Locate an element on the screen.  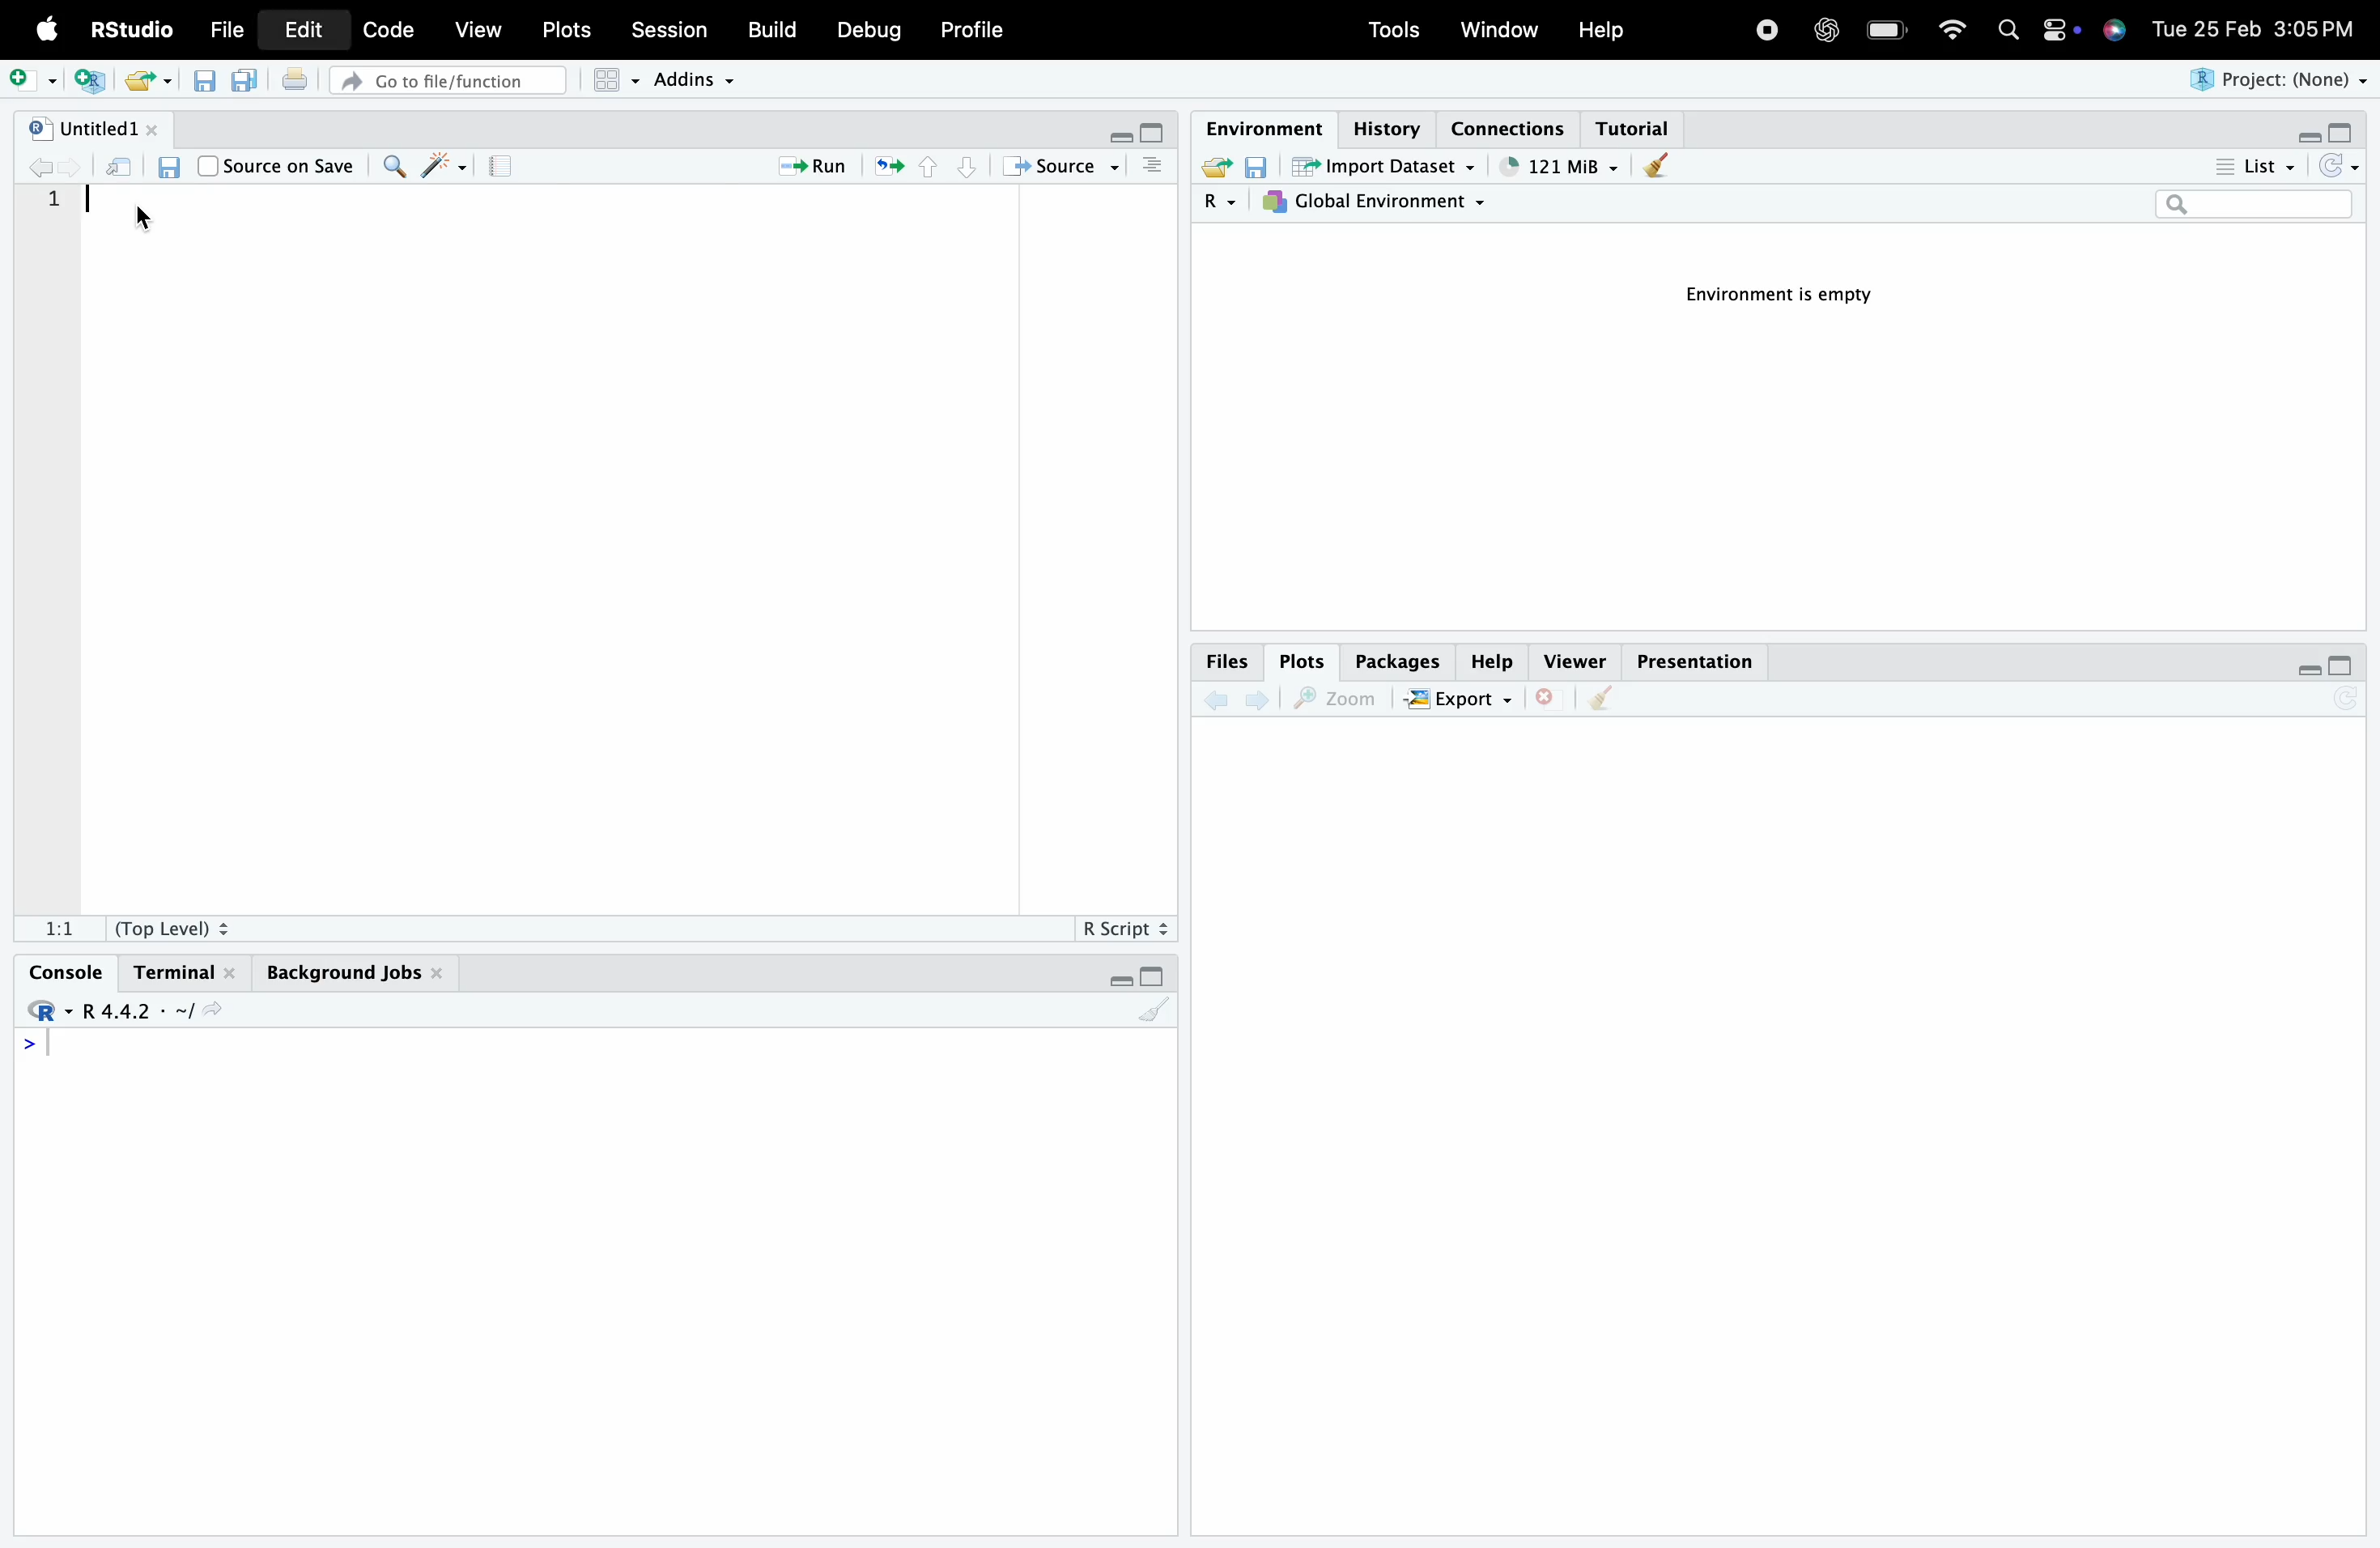
Plots is located at coordinates (1305, 658).